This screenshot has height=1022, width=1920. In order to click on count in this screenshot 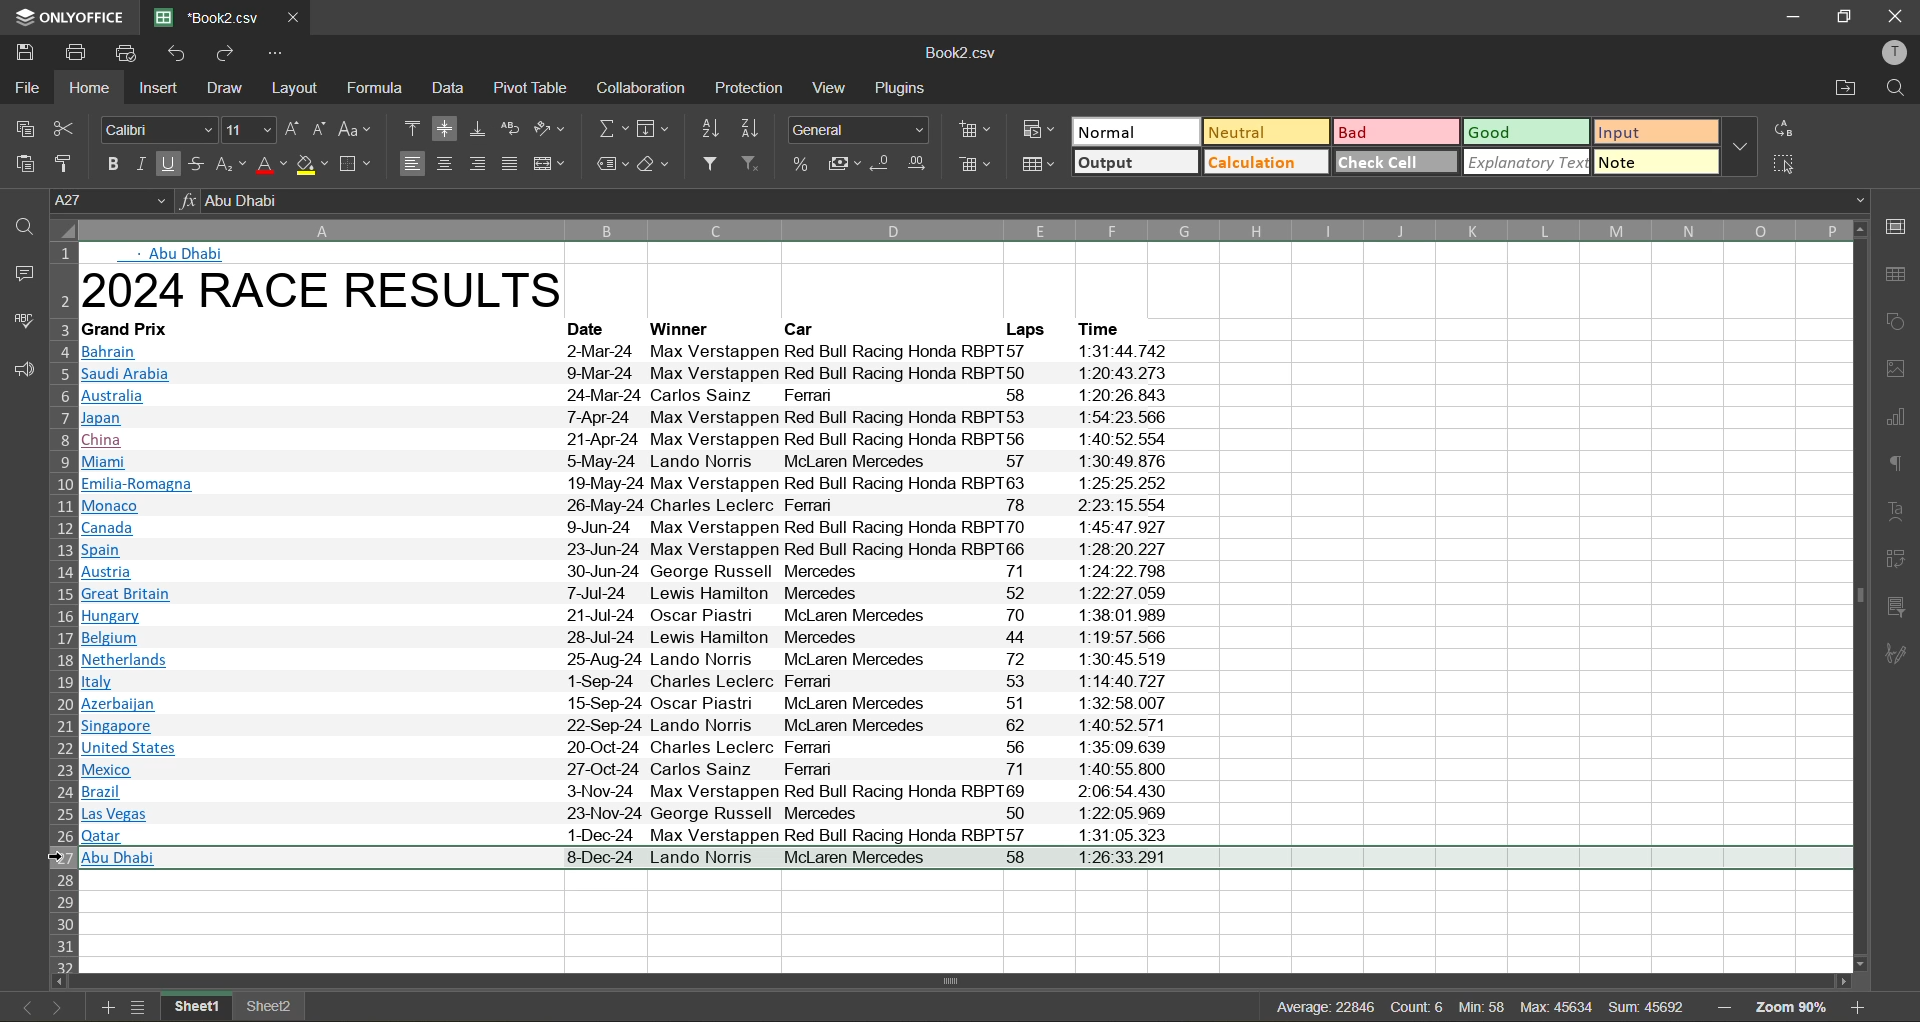, I will do `click(1414, 1007)`.